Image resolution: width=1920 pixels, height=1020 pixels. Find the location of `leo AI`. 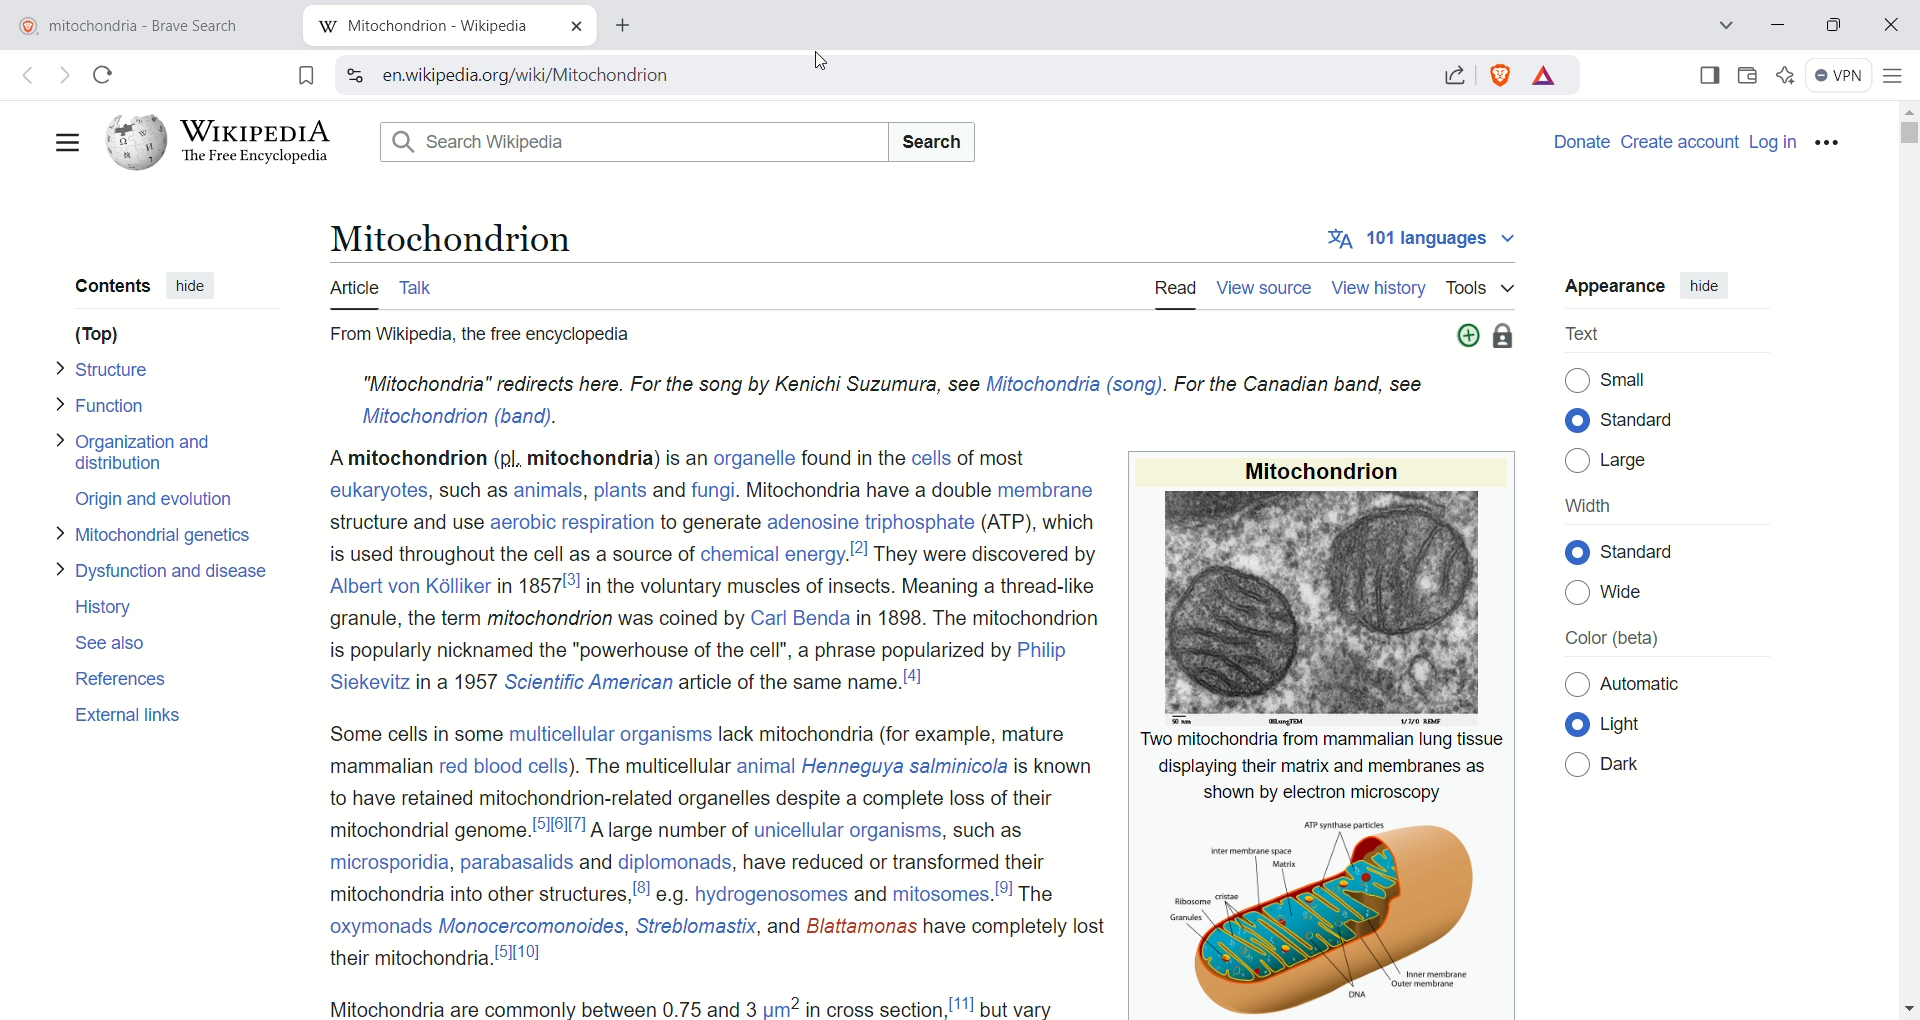

leo AI is located at coordinates (1784, 76).